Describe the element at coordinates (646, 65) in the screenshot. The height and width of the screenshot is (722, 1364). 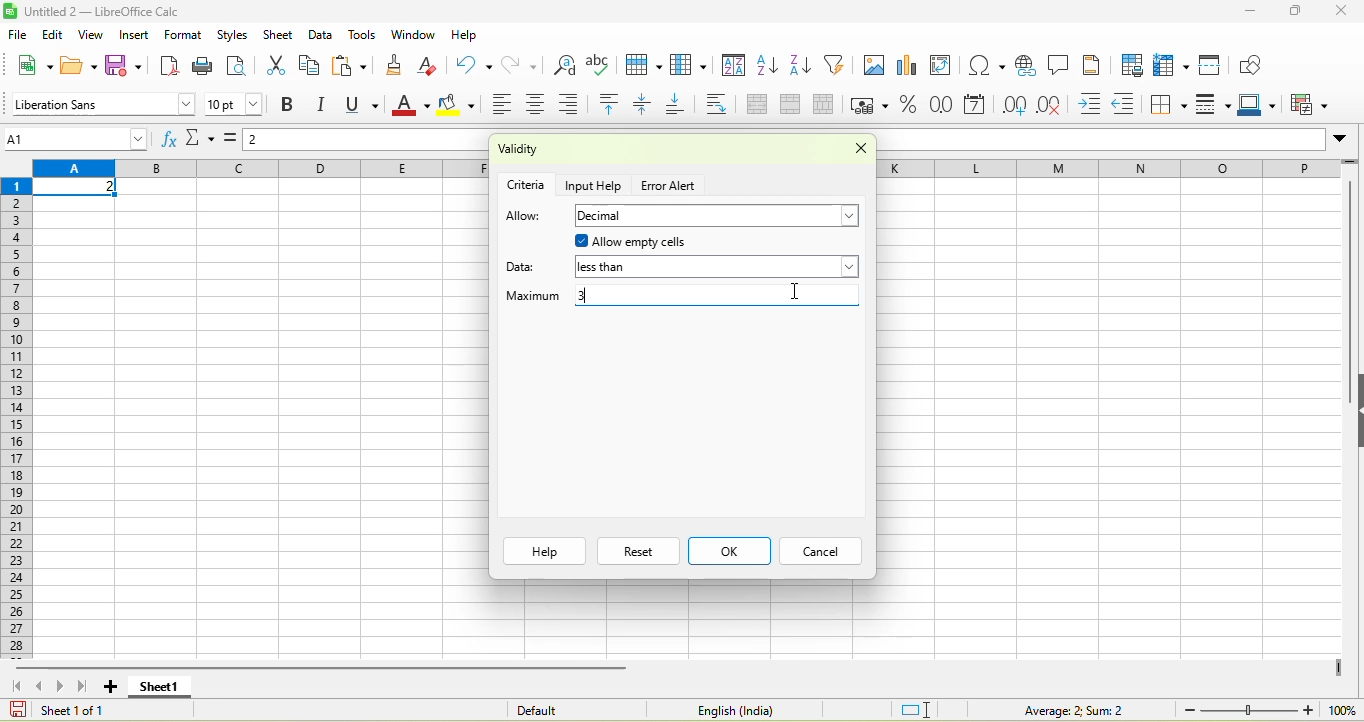
I see `row` at that location.